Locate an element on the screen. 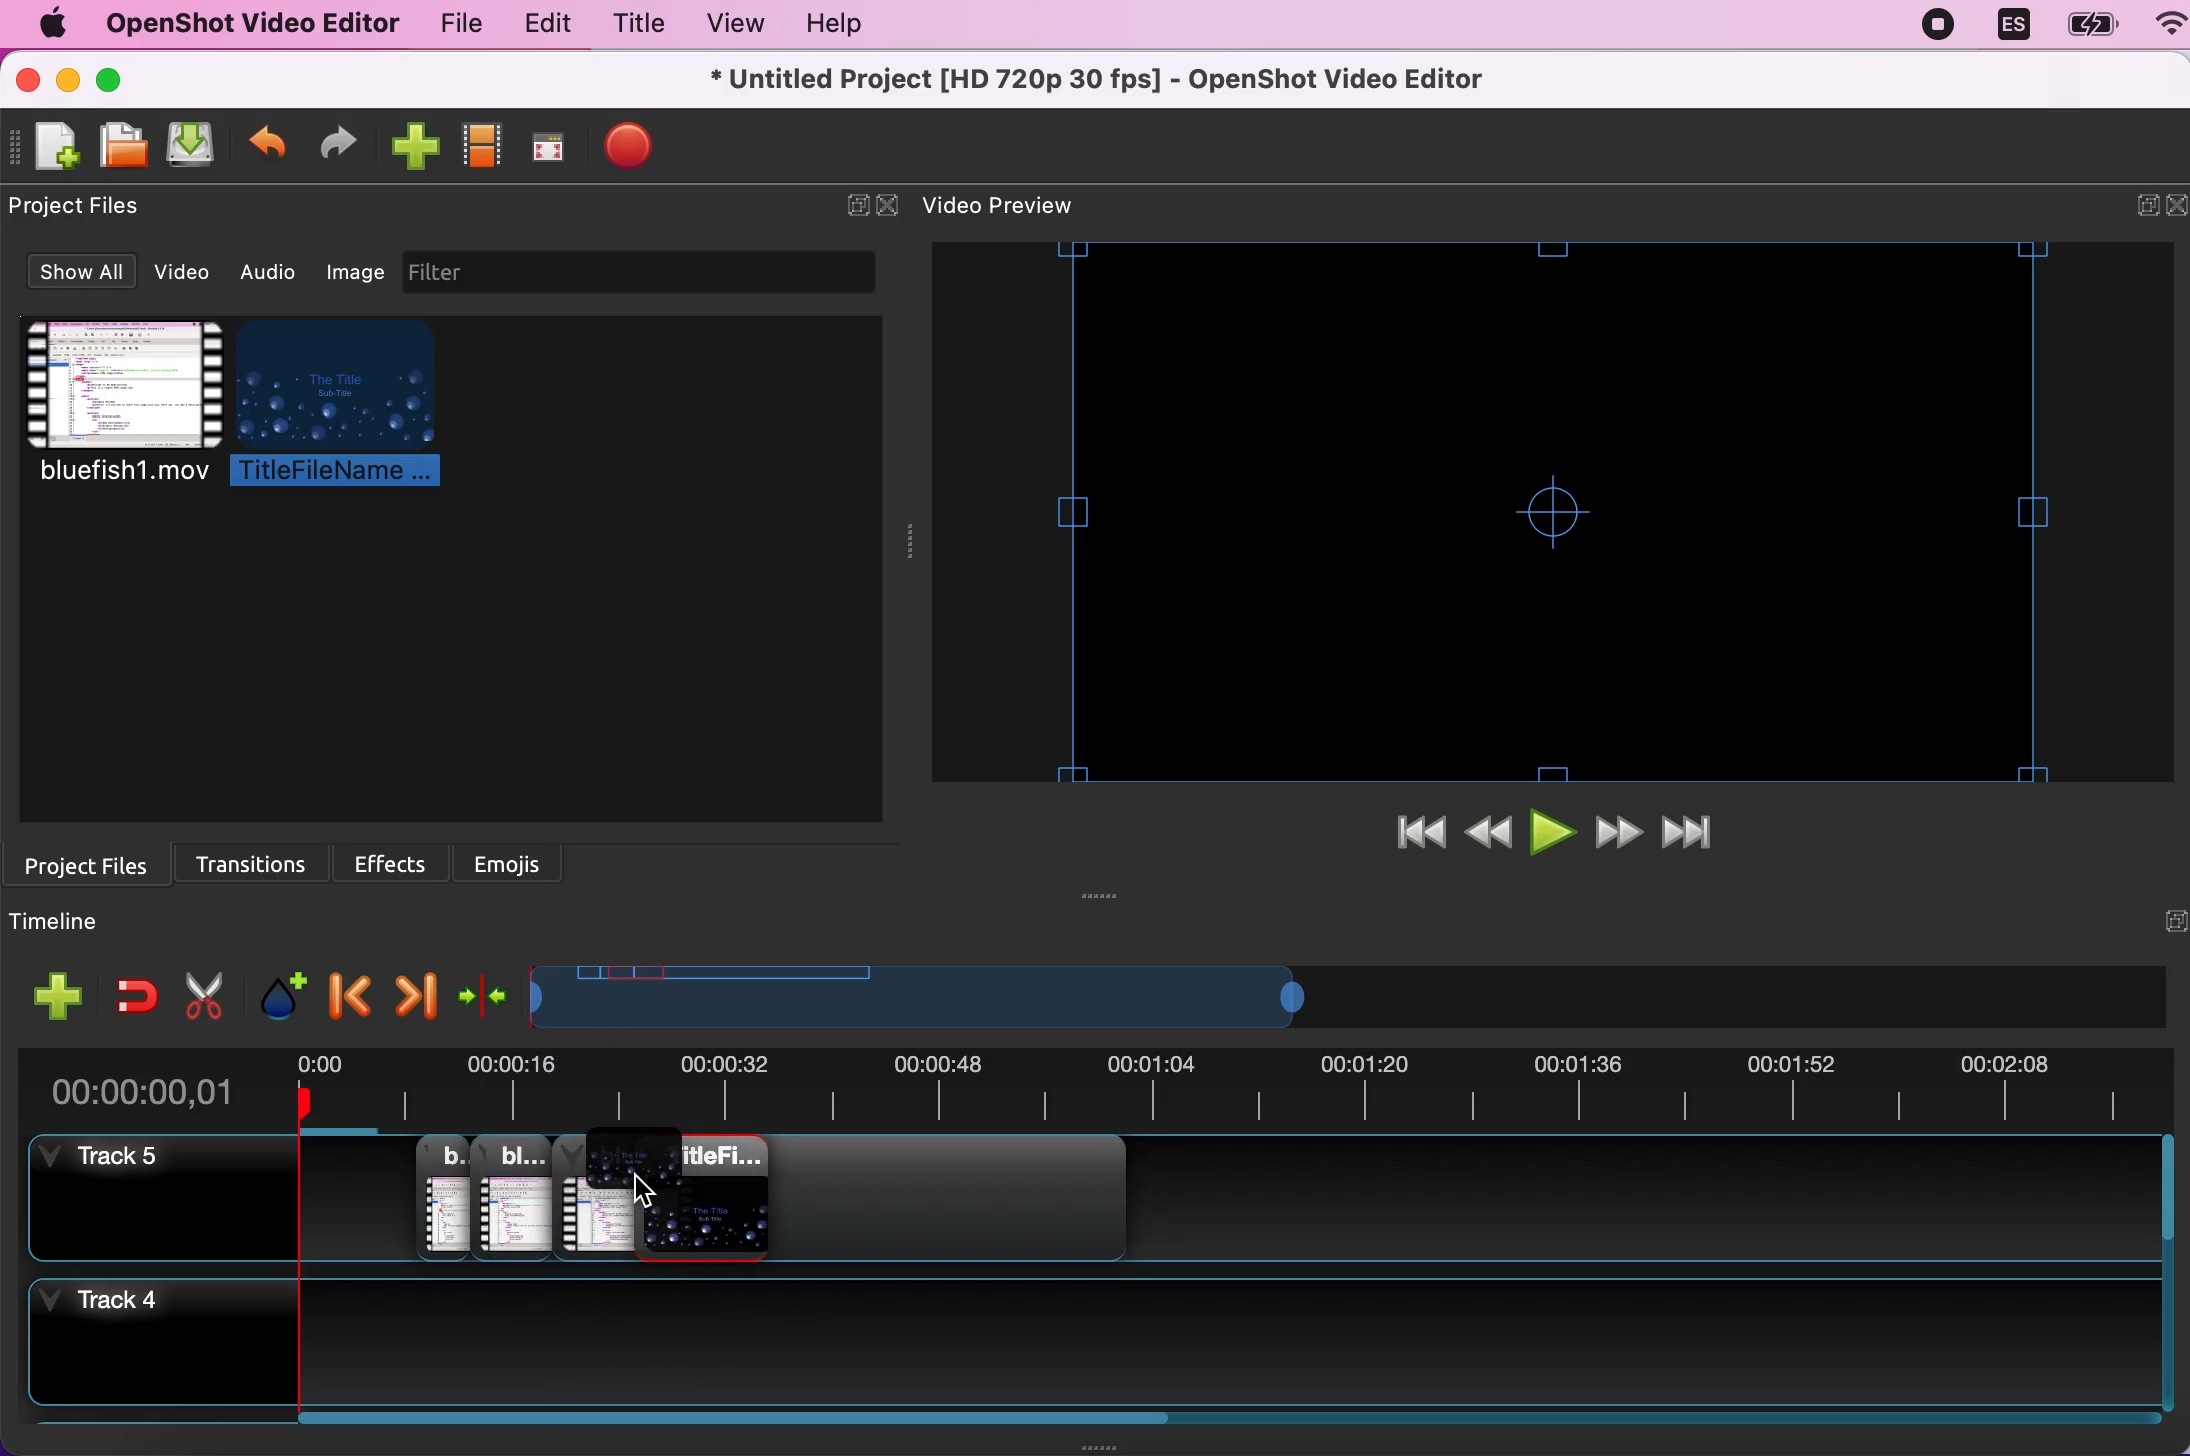 The height and width of the screenshot is (1456, 2190). close is located at coordinates (29, 80).